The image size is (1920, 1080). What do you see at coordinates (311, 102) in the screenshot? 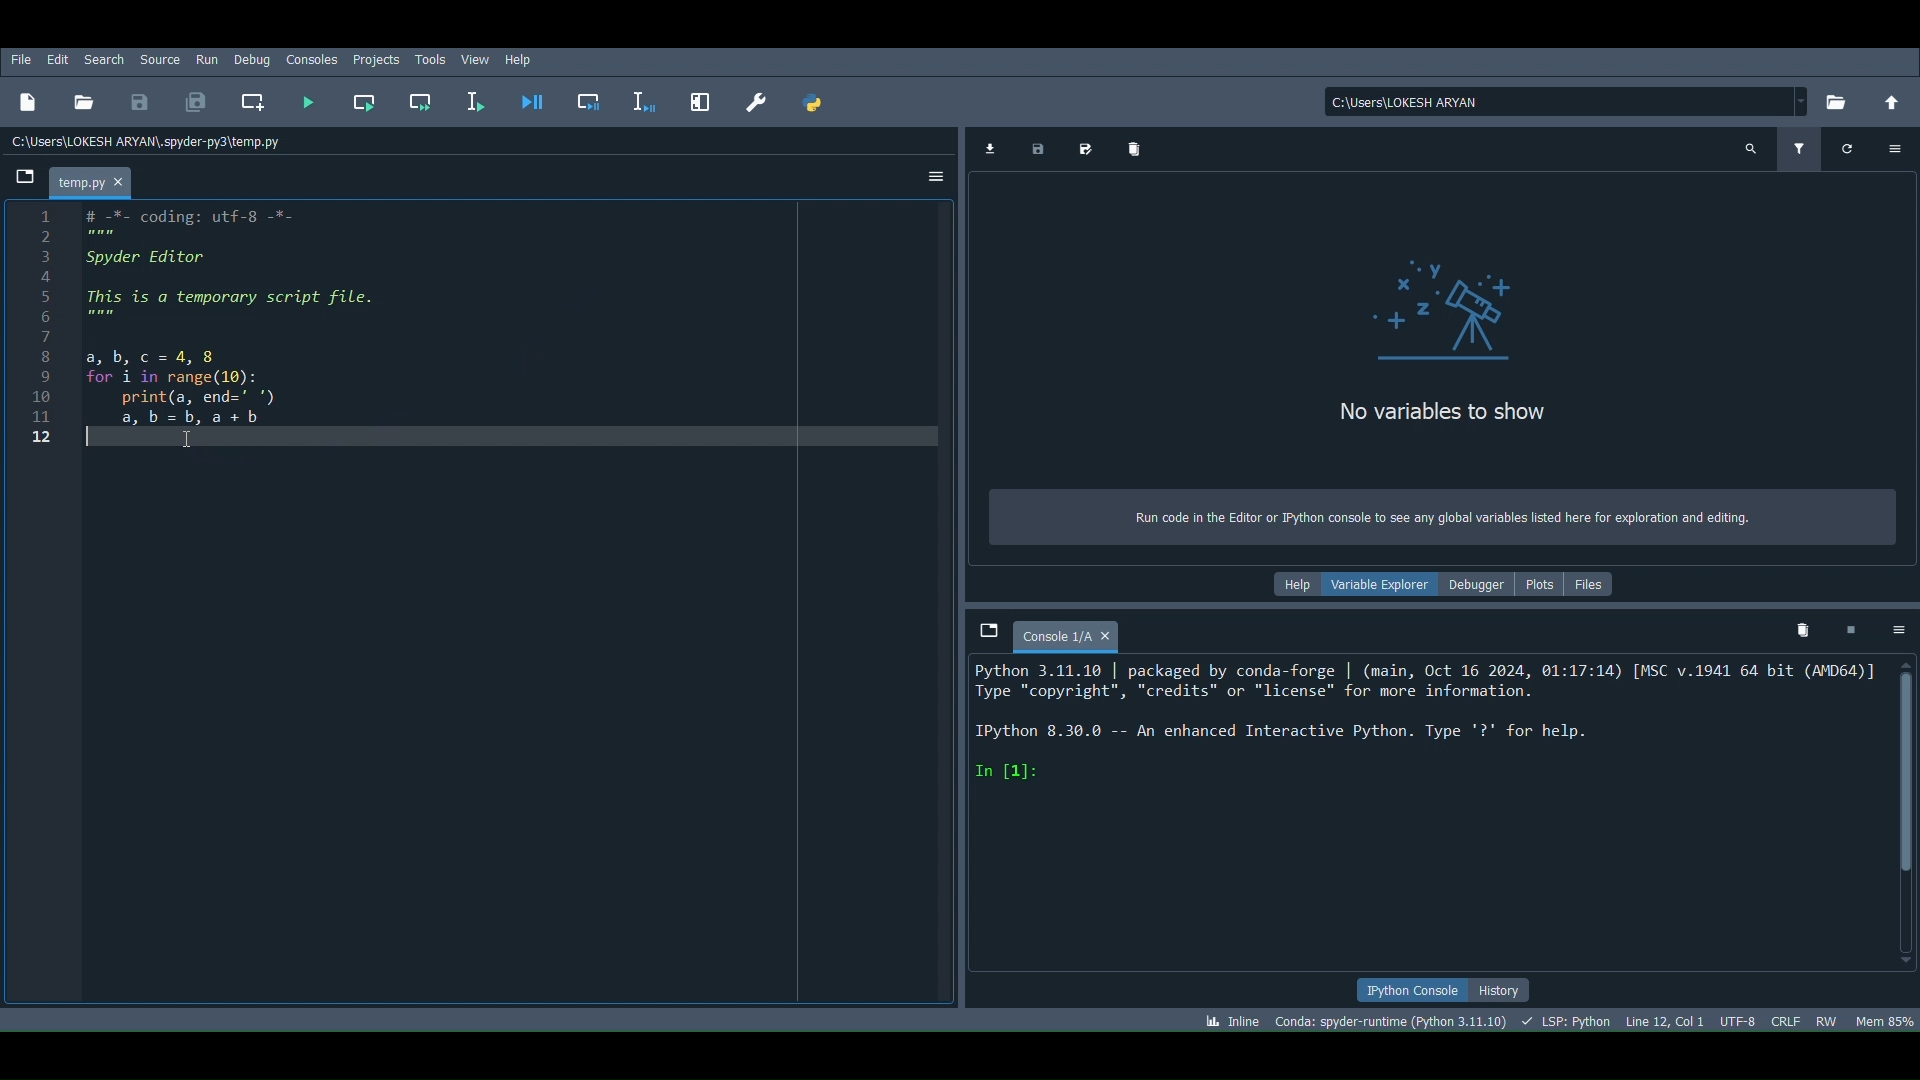
I see `Run file (F5)` at bounding box center [311, 102].